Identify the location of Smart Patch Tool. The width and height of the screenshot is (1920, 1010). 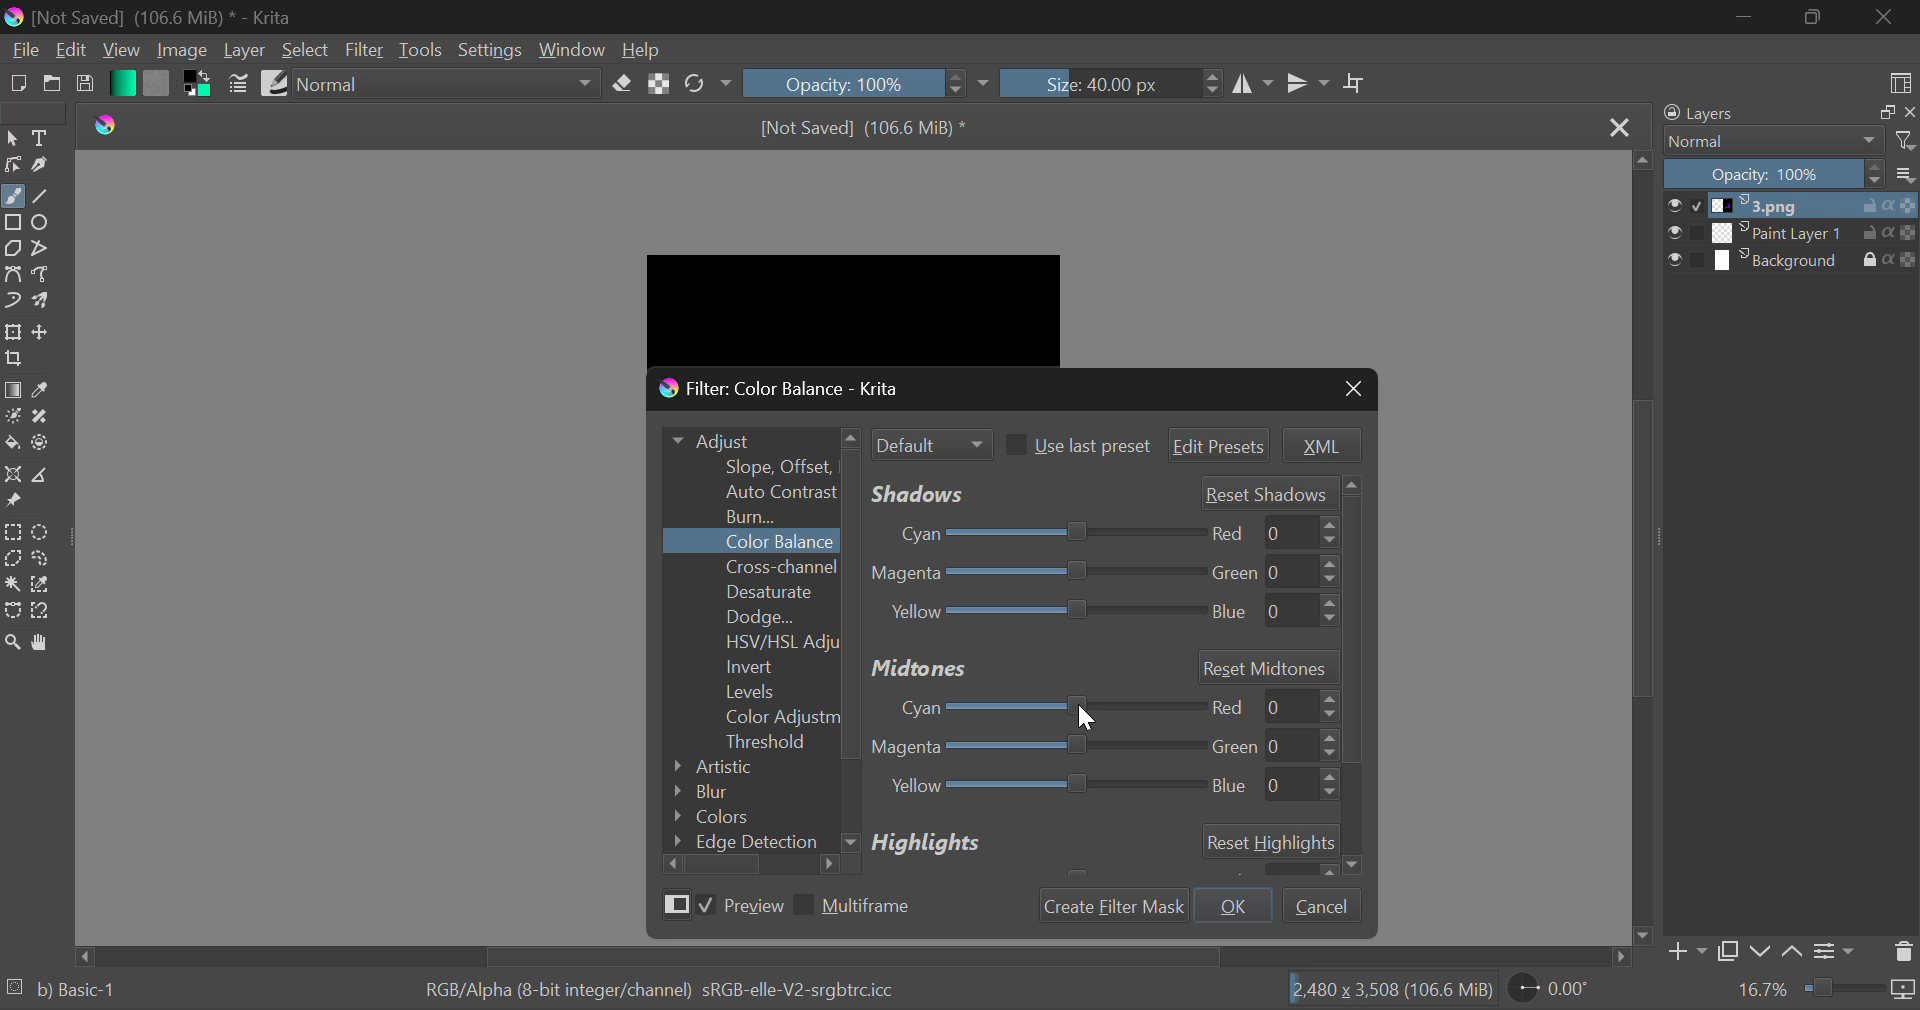
(44, 416).